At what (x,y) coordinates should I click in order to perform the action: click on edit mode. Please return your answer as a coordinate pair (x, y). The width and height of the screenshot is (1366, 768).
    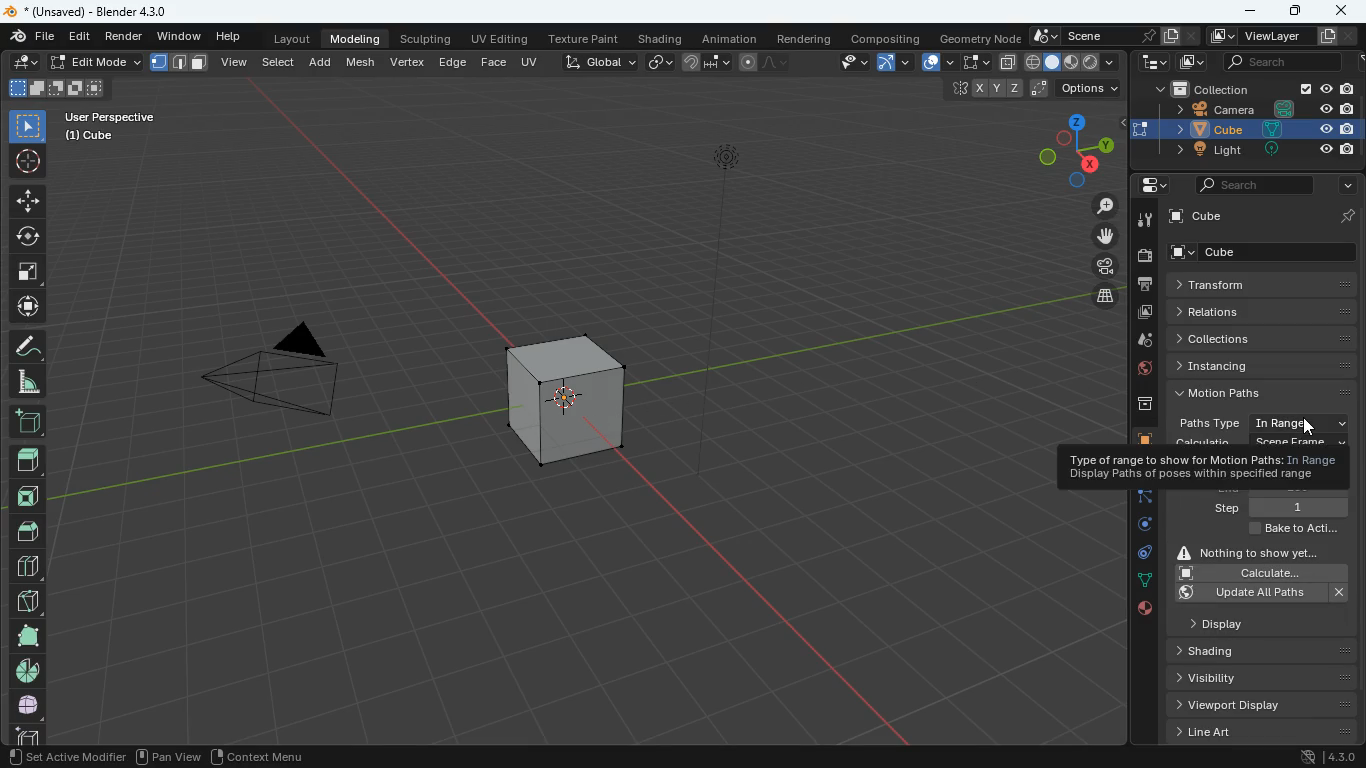
    Looking at the image, I should click on (96, 62).